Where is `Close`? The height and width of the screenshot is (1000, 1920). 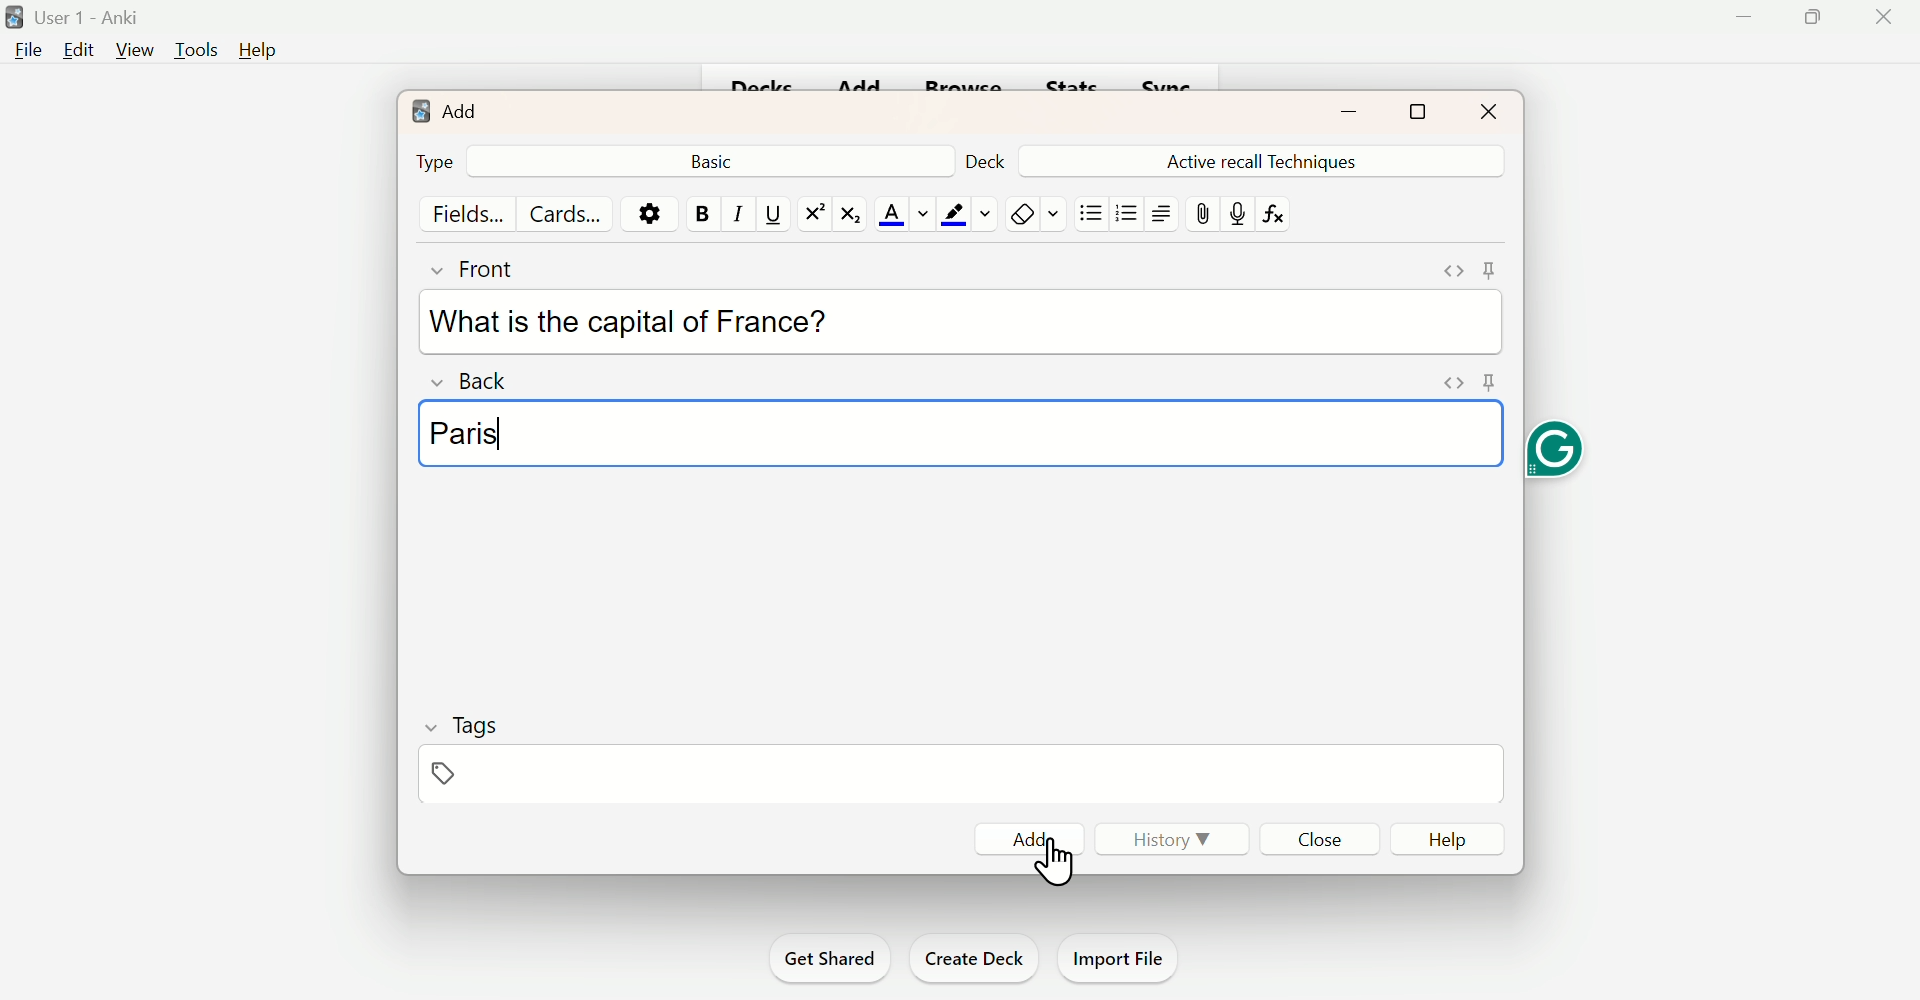 Close is located at coordinates (1324, 842).